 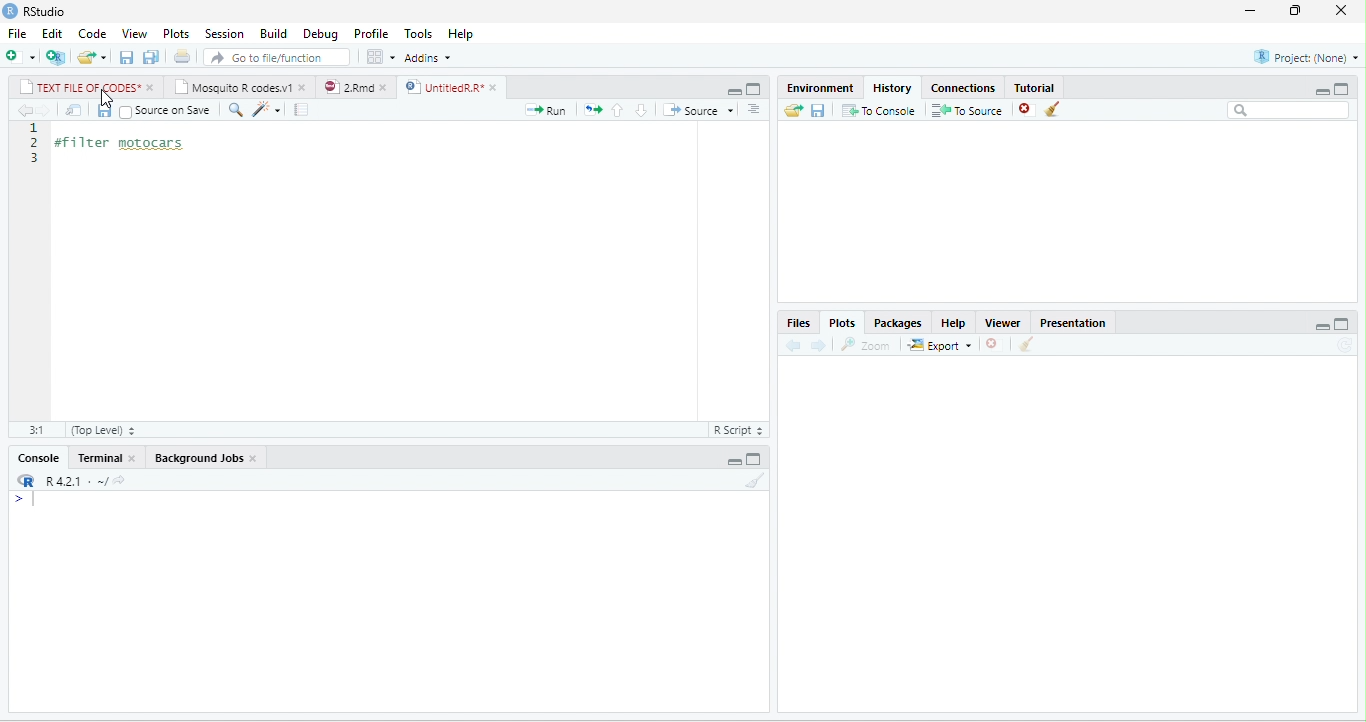 What do you see at coordinates (153, 87) in the screenshot?
I see `close` at bounding box center [153, 87].